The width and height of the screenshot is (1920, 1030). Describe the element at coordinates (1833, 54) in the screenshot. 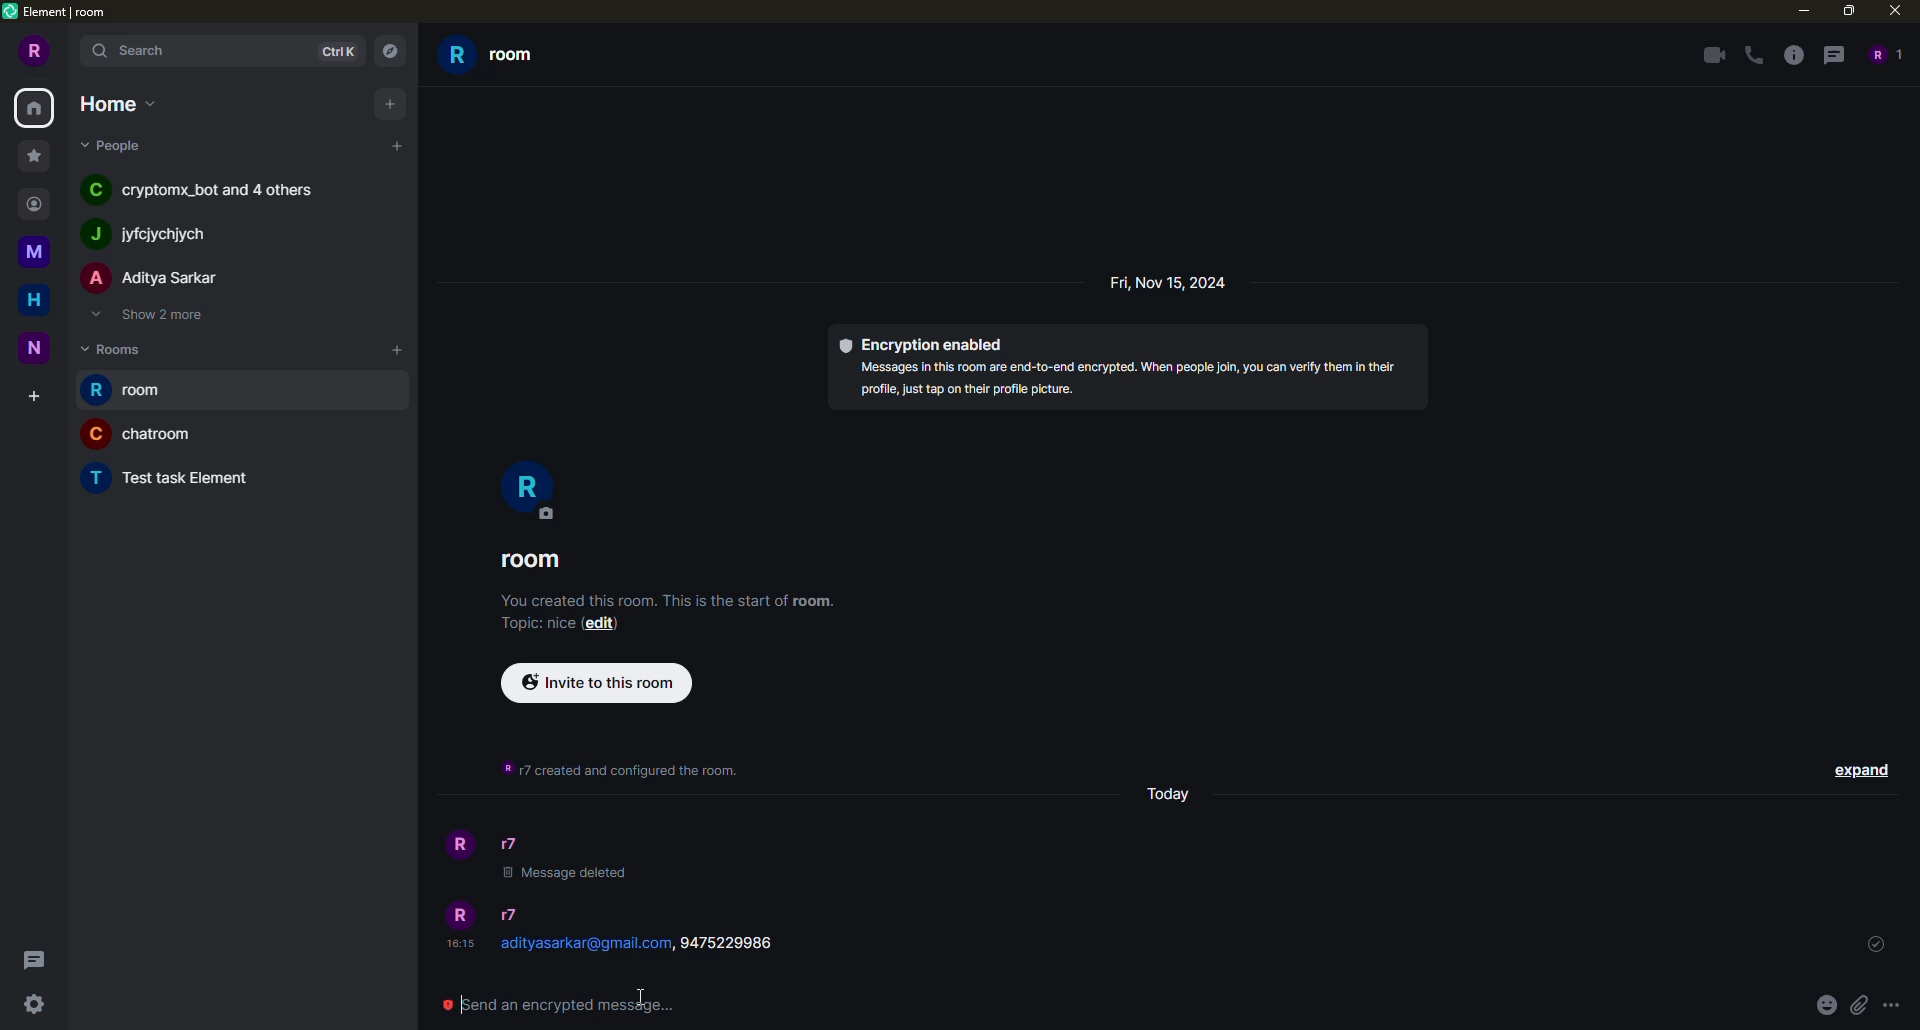

I see `threads` at that location.